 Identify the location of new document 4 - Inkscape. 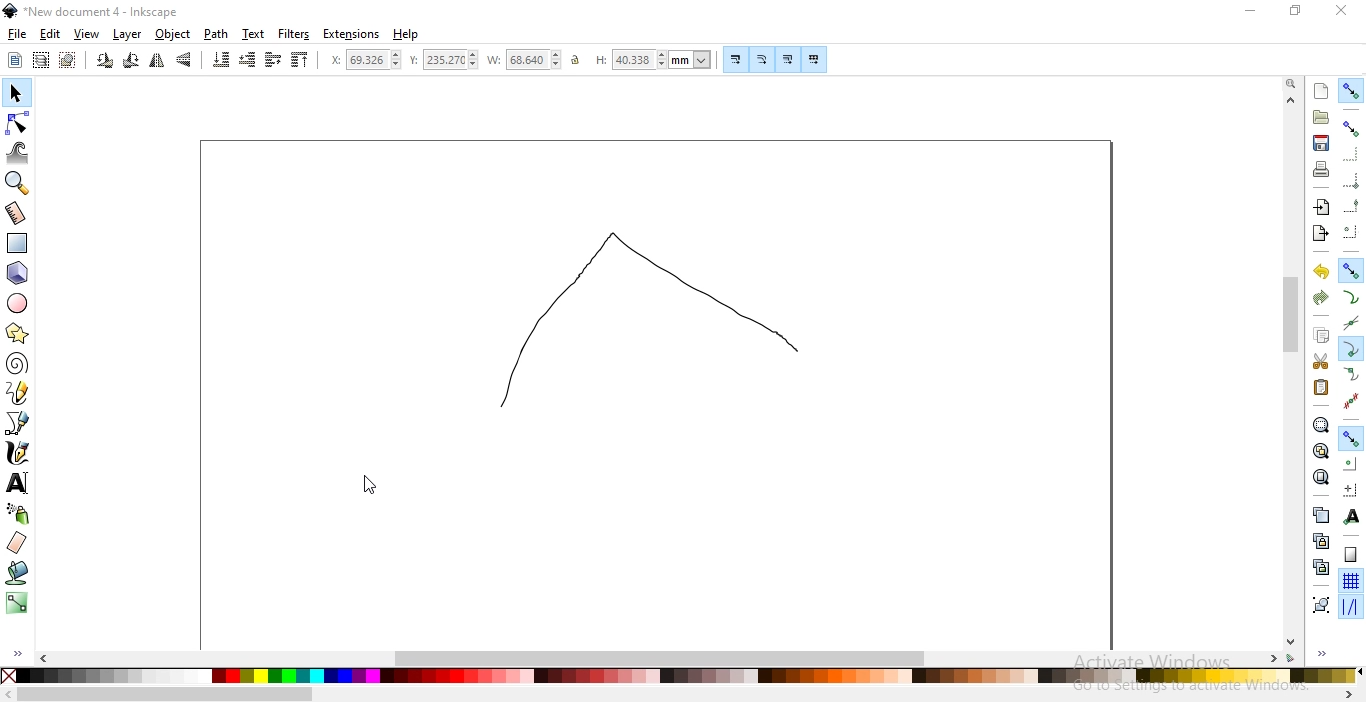
(102, 12).